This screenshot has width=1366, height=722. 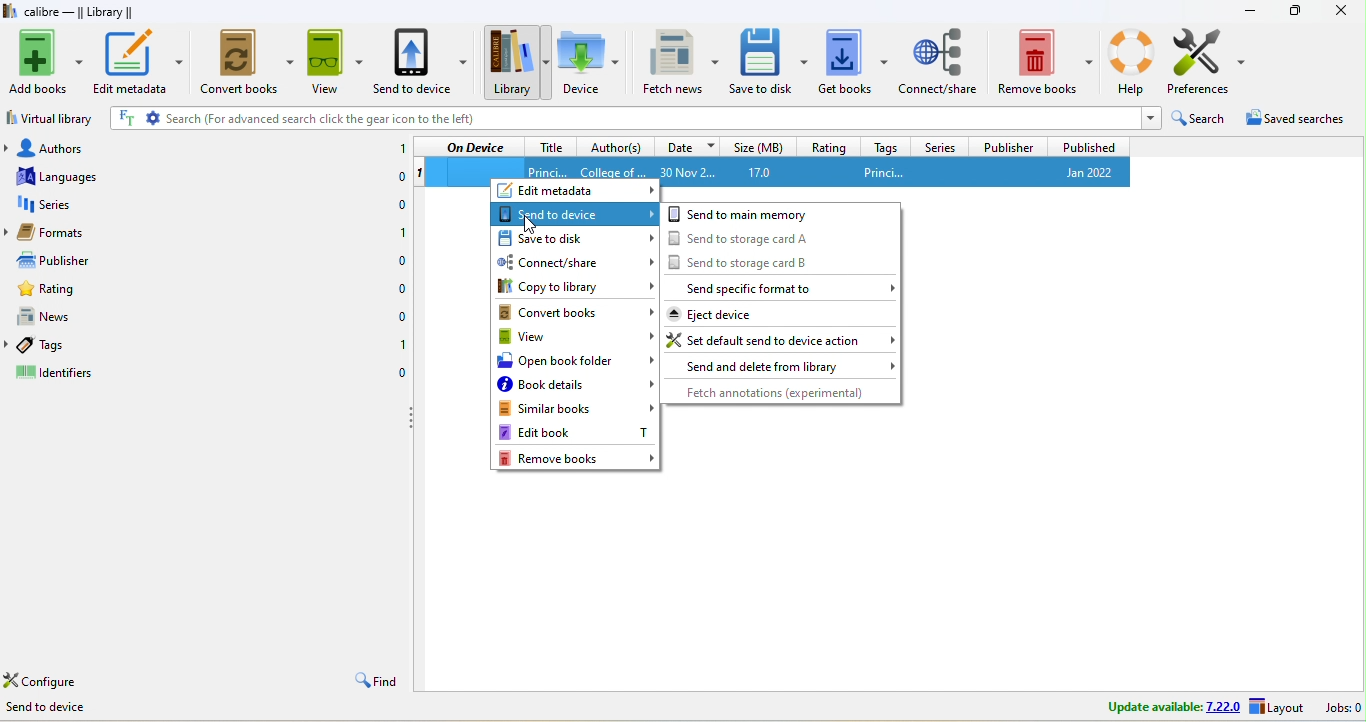 I want to click on find, so click(x=374, y=681).